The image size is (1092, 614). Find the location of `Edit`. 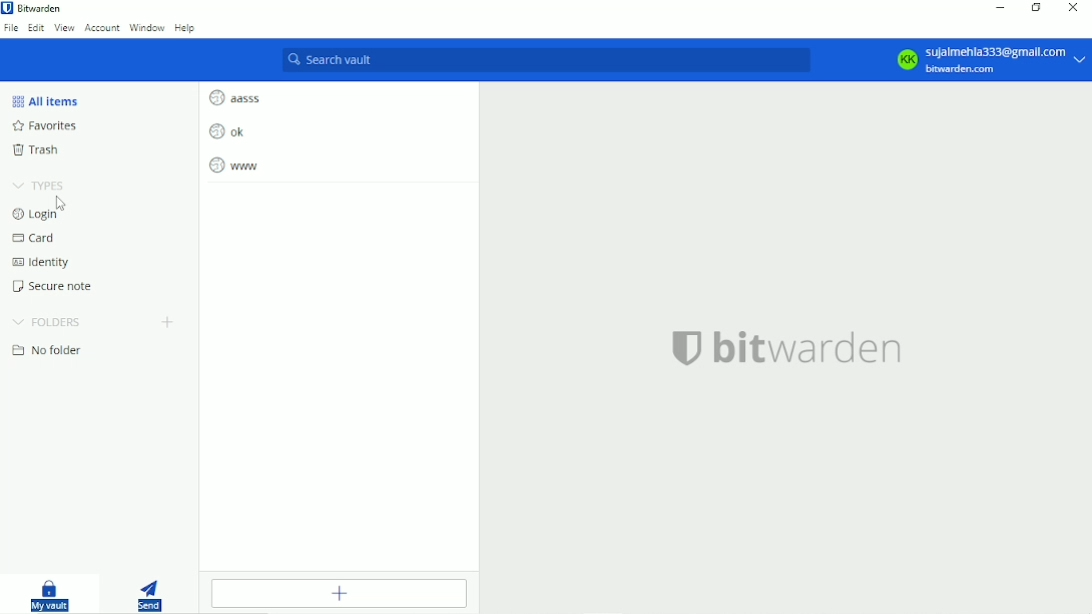

Edit is located at coordinates (34, 28).